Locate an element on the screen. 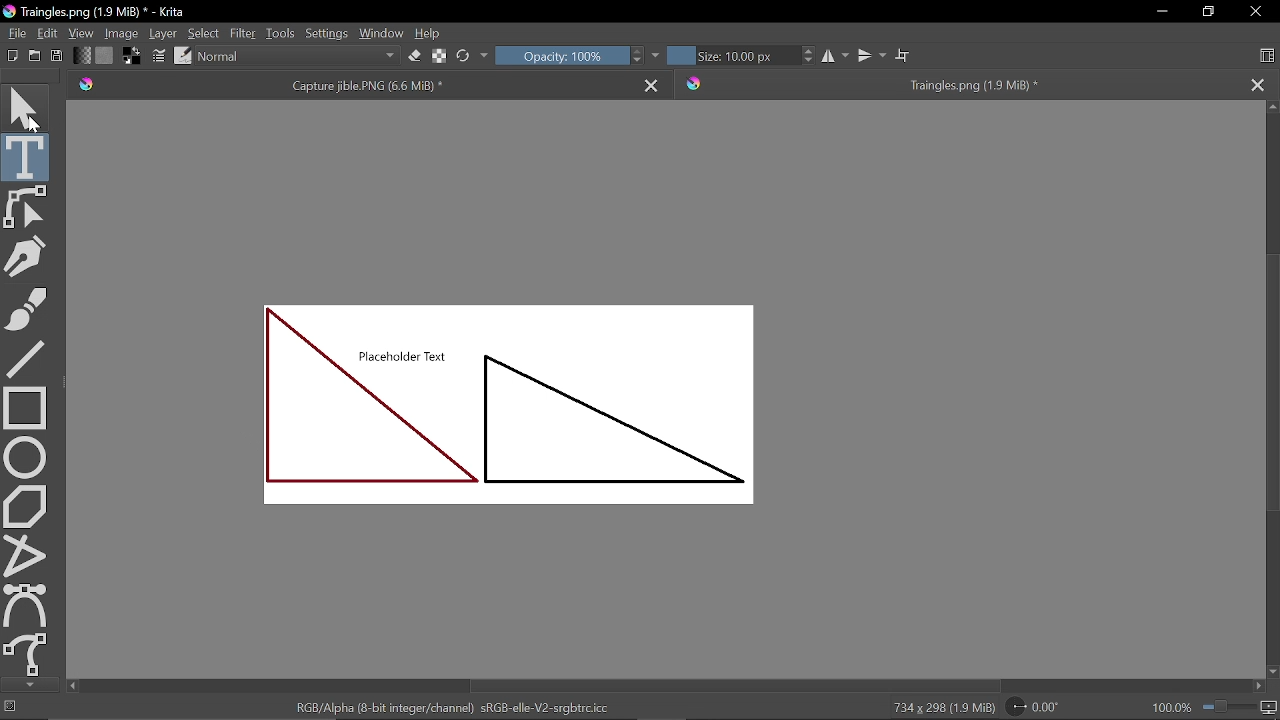 The width and height of the screenshot is (1280, 720). Close tab is located at coordinates (1263, 83).